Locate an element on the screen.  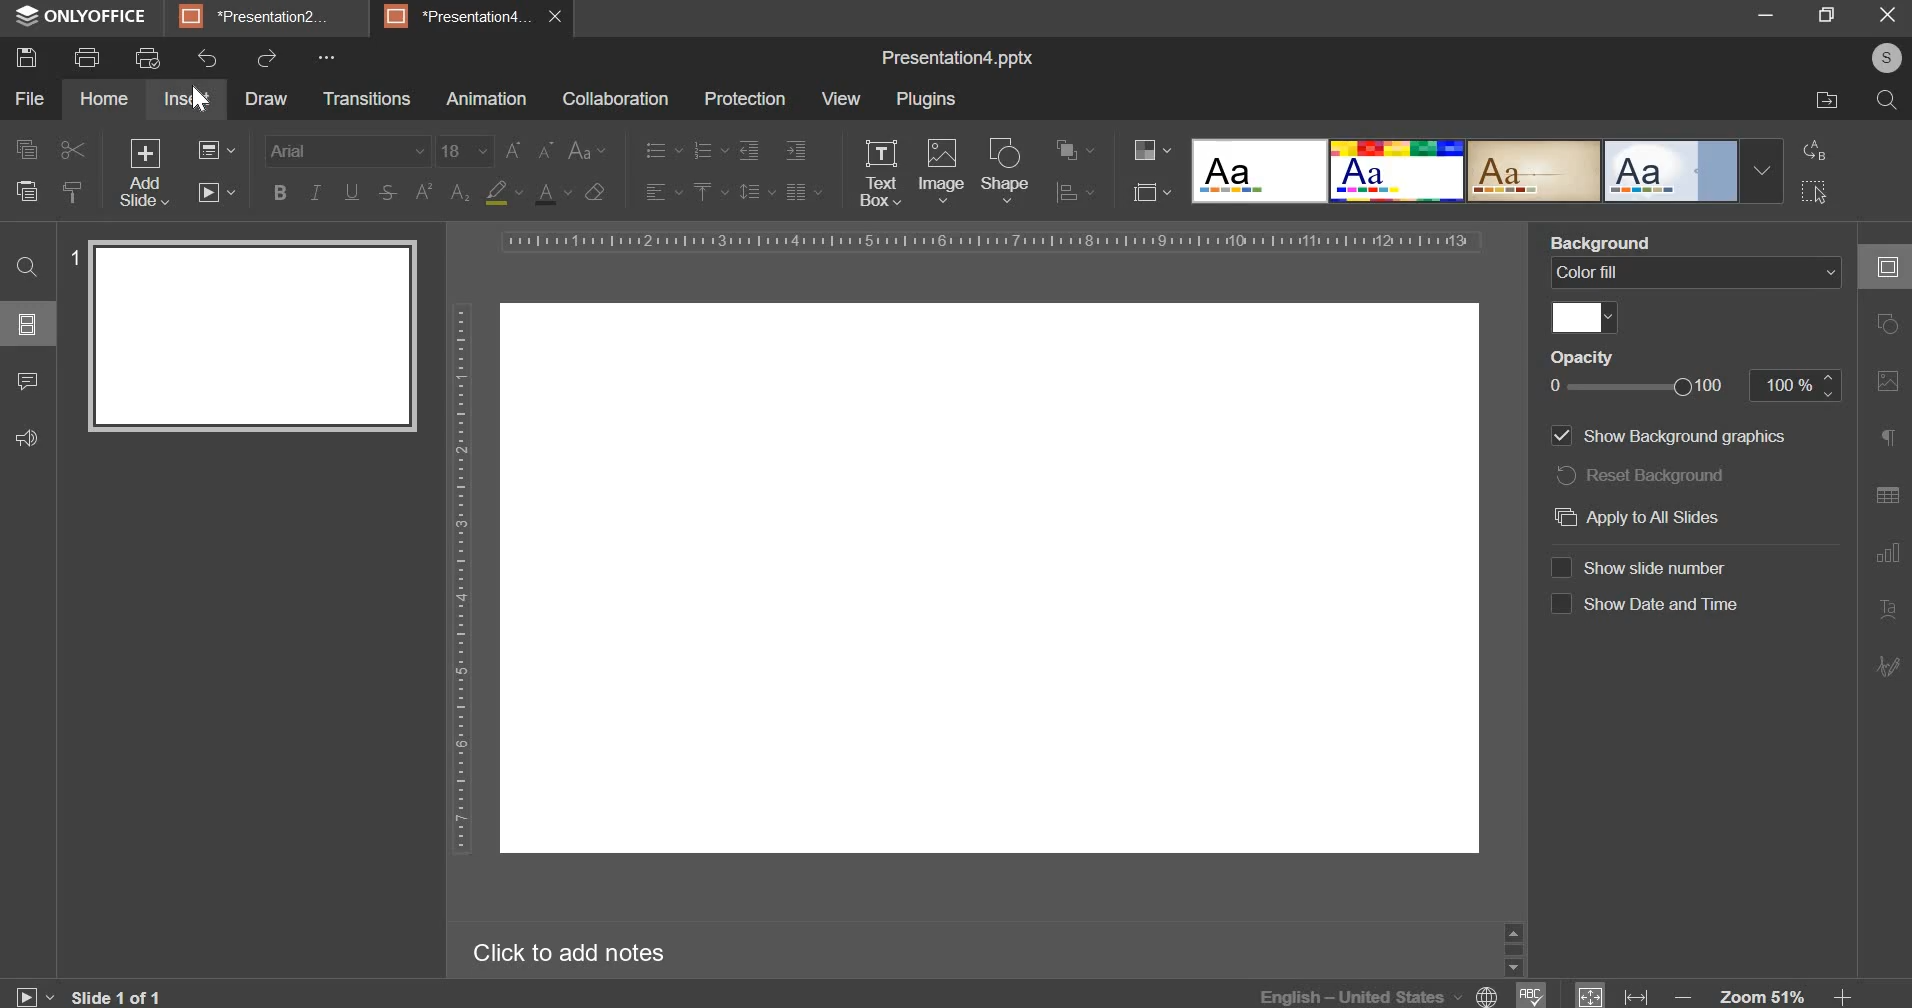
draw is located at coordinates (265, 99).